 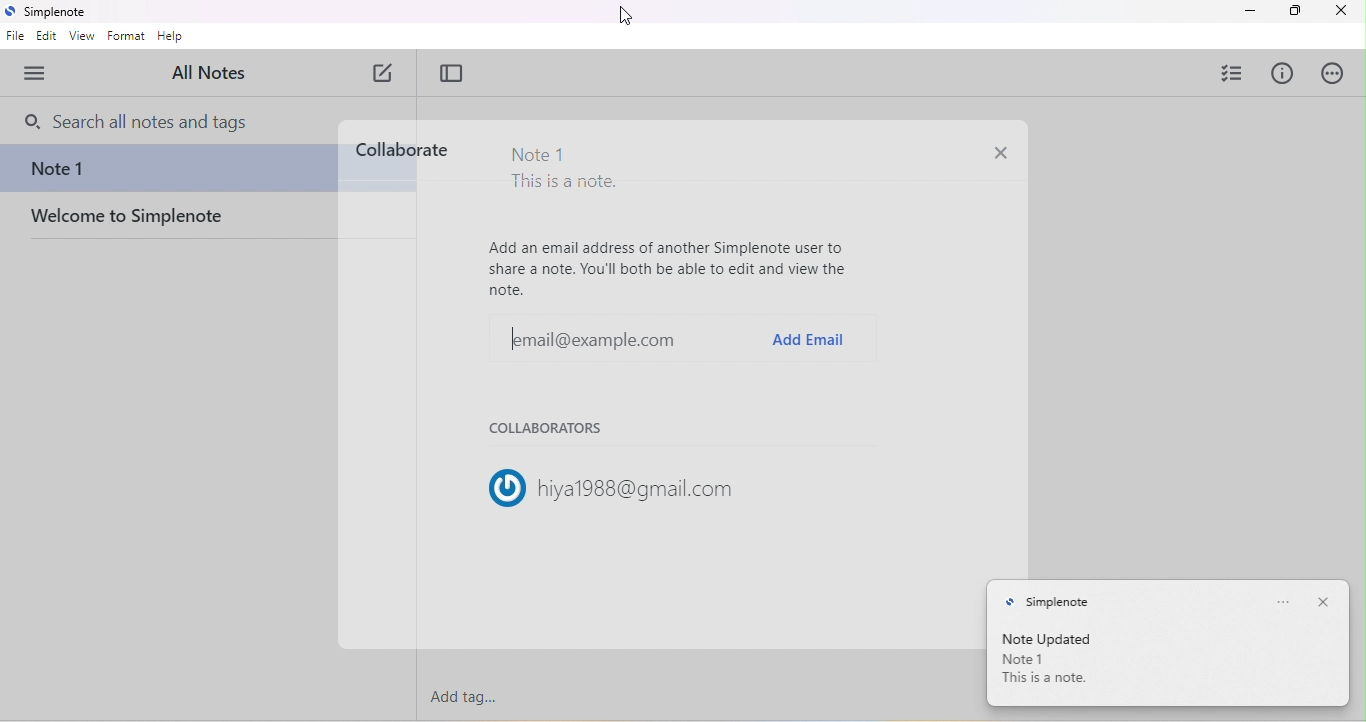 What do you see at coordinates (15, 37) in the screenshot?
I see `file` at bounding box center [15, 37].